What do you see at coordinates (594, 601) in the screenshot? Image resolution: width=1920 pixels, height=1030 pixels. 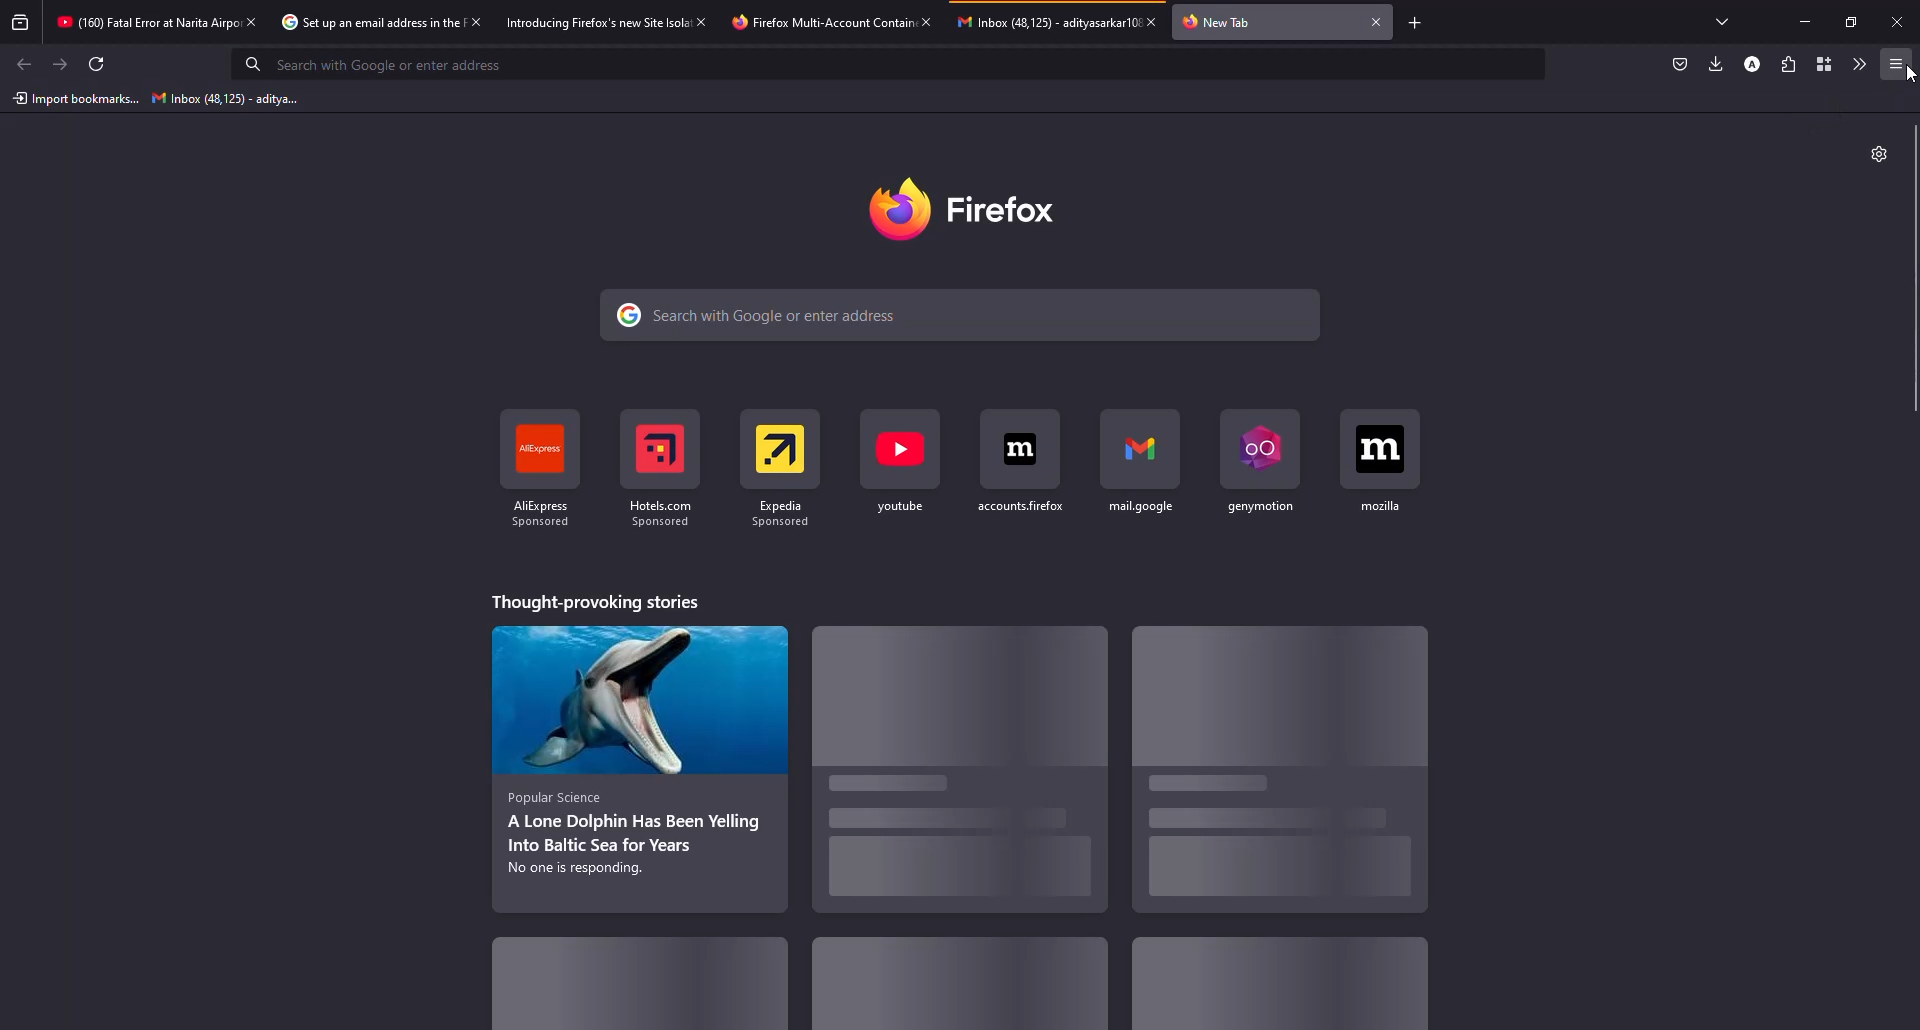 I see `stories` at bounding box center [594, 601].